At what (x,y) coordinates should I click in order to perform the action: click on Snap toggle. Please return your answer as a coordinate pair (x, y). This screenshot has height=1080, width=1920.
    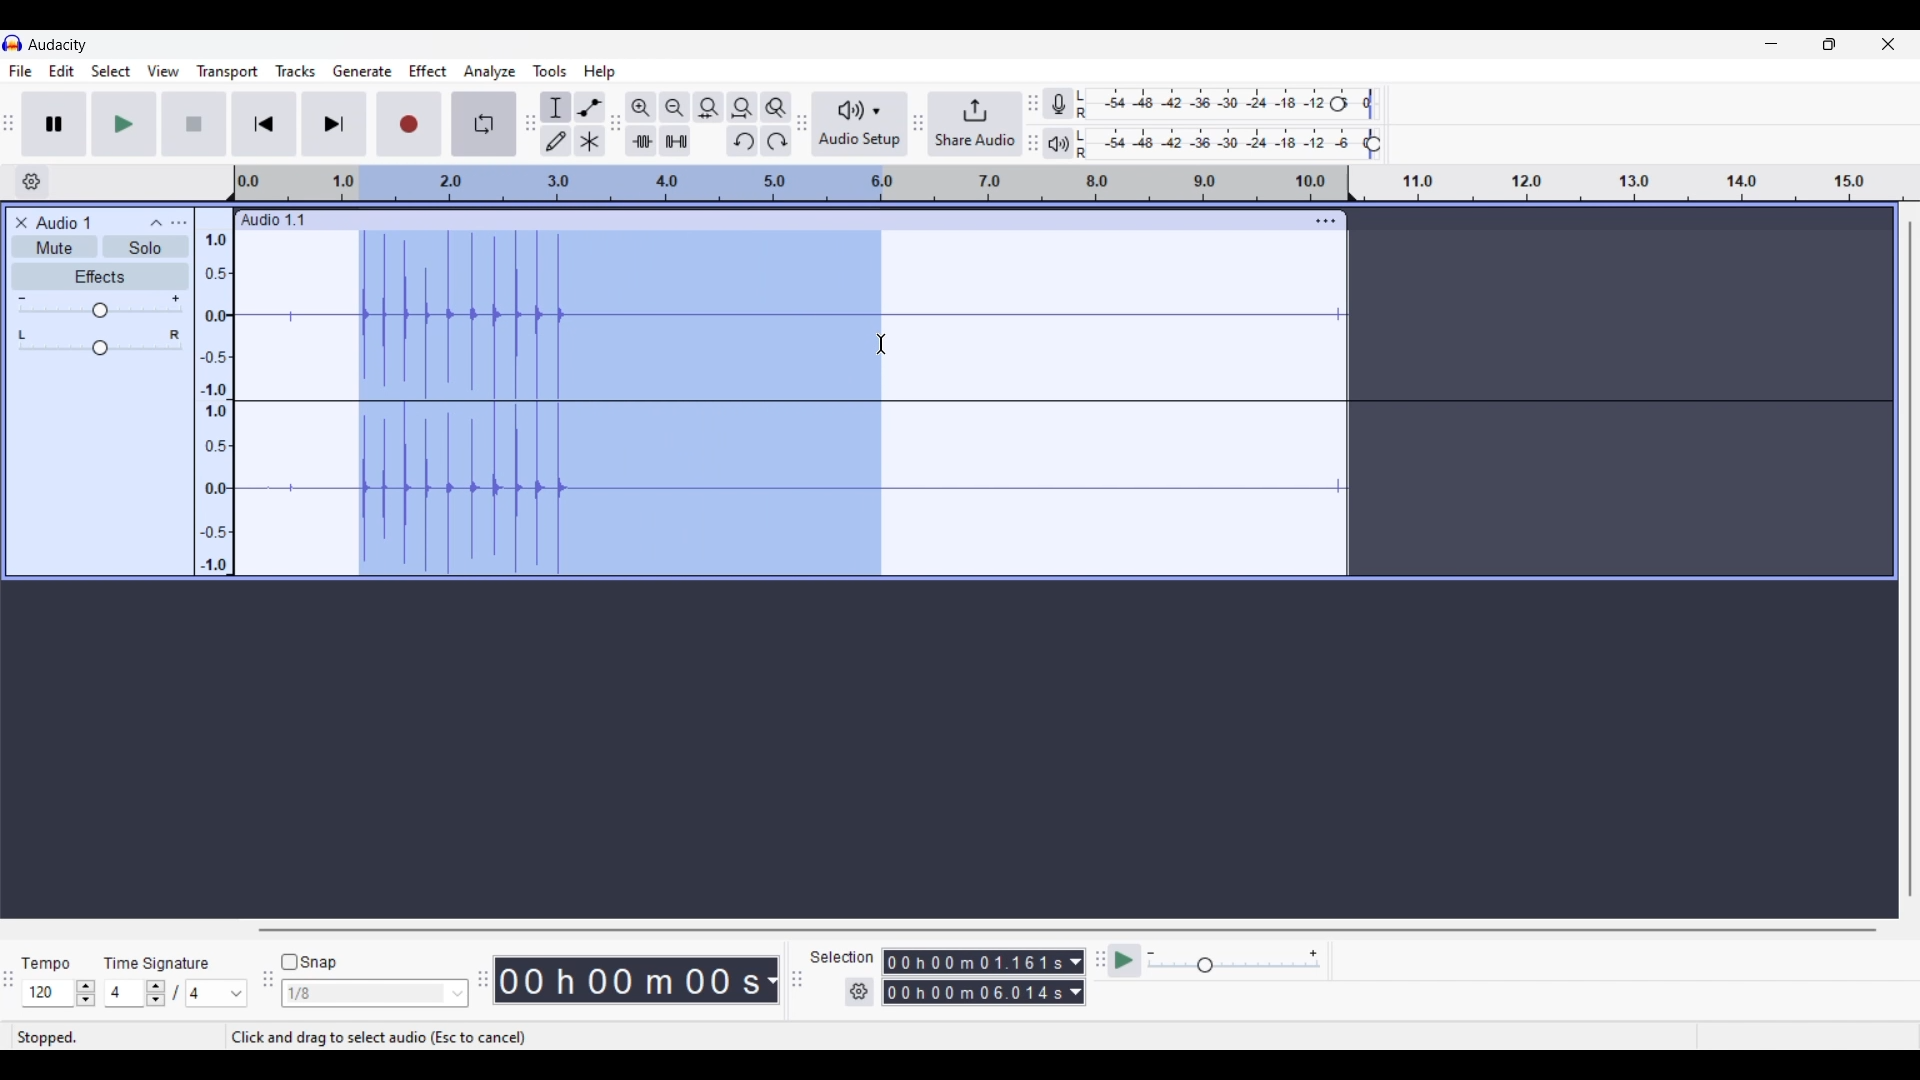
    Looking at the image, I should click on (309, 963).